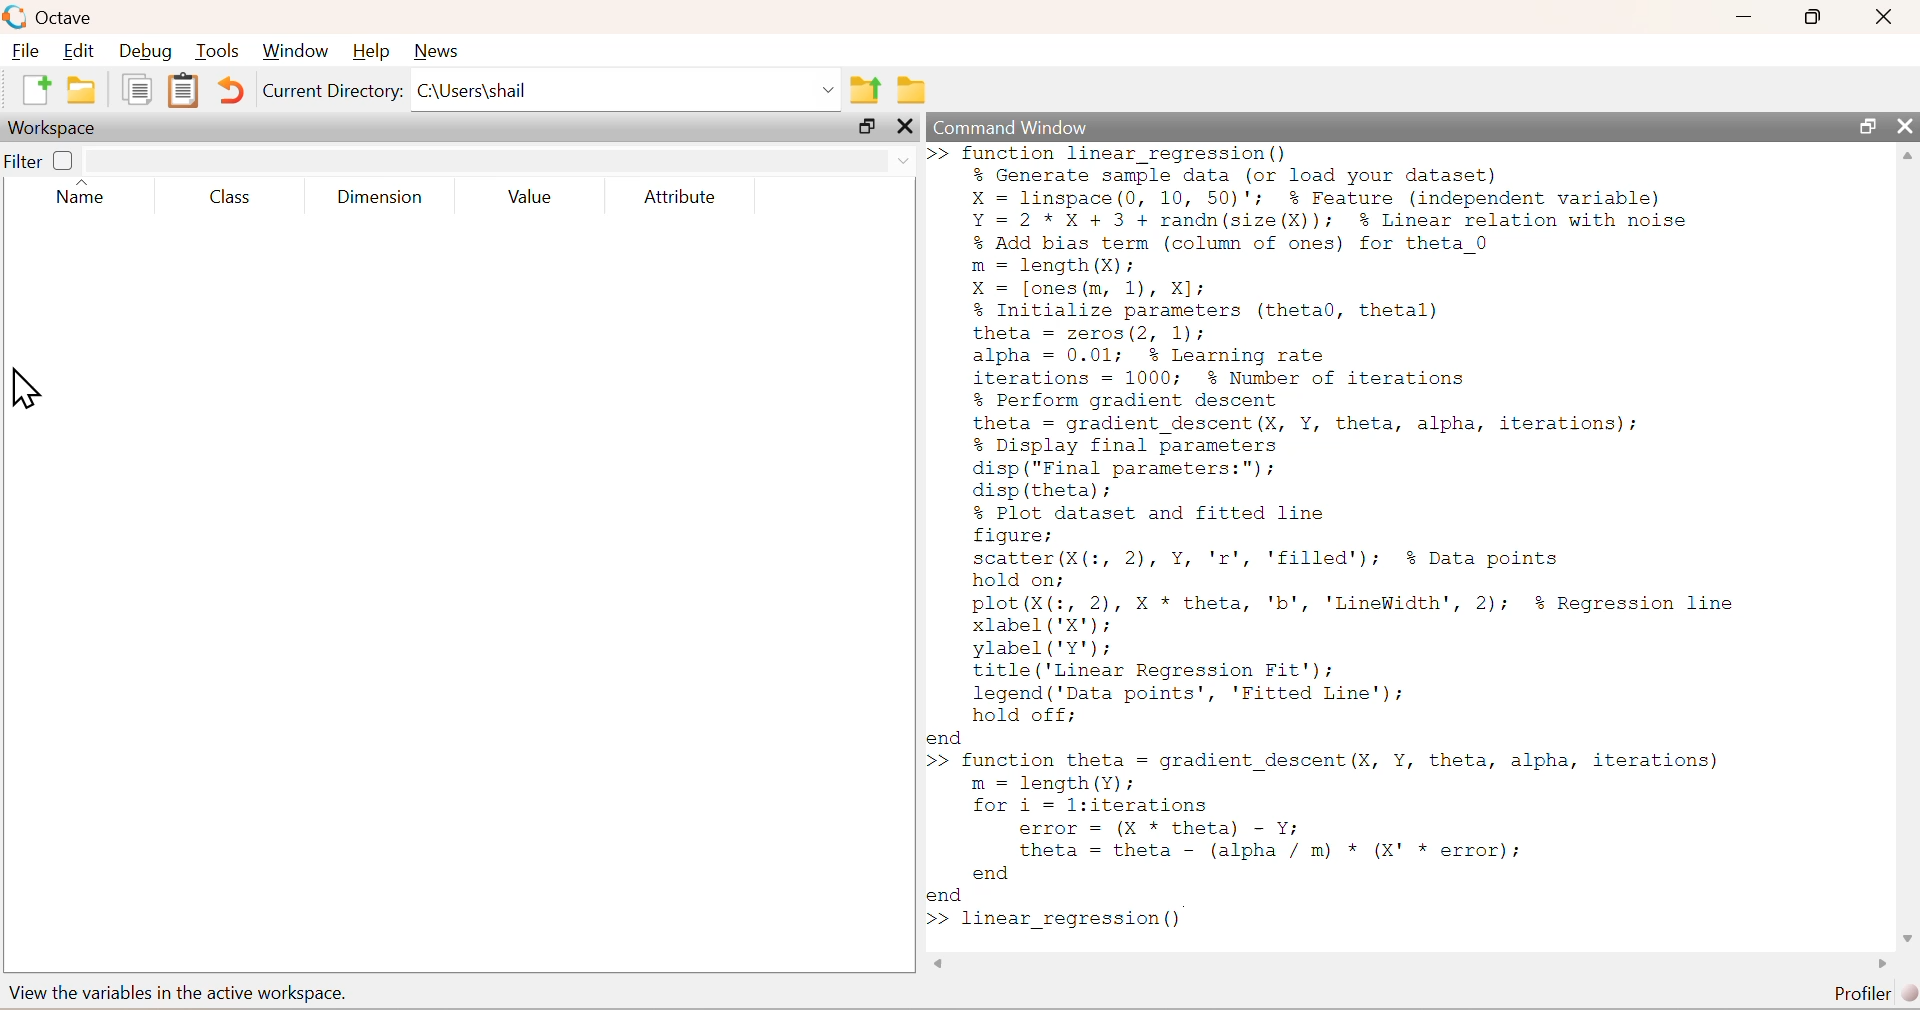 This screenshot has height=1010, width=1920. What do you see at coordinates (82, 194) in the screenshot?
I see `Name` at bounding box center [82, 194].